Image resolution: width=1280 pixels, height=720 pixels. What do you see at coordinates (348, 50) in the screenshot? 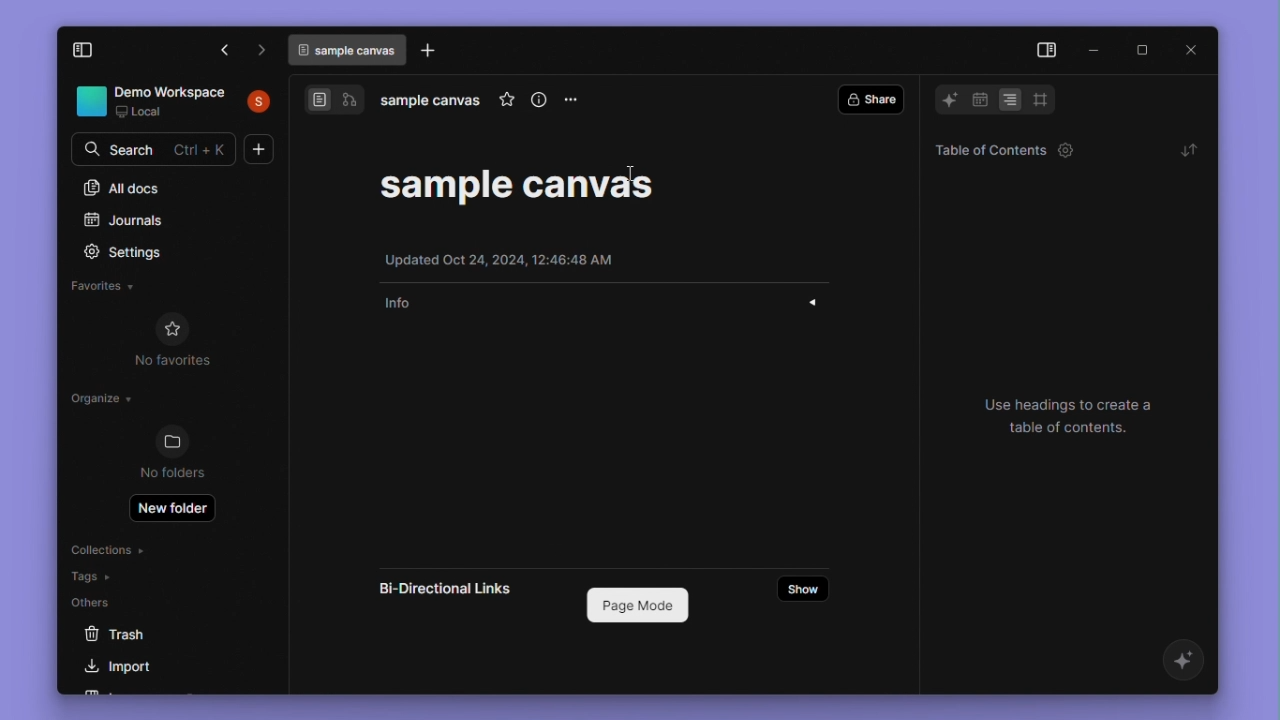
I see `file name` at bounding box center [348, 50].